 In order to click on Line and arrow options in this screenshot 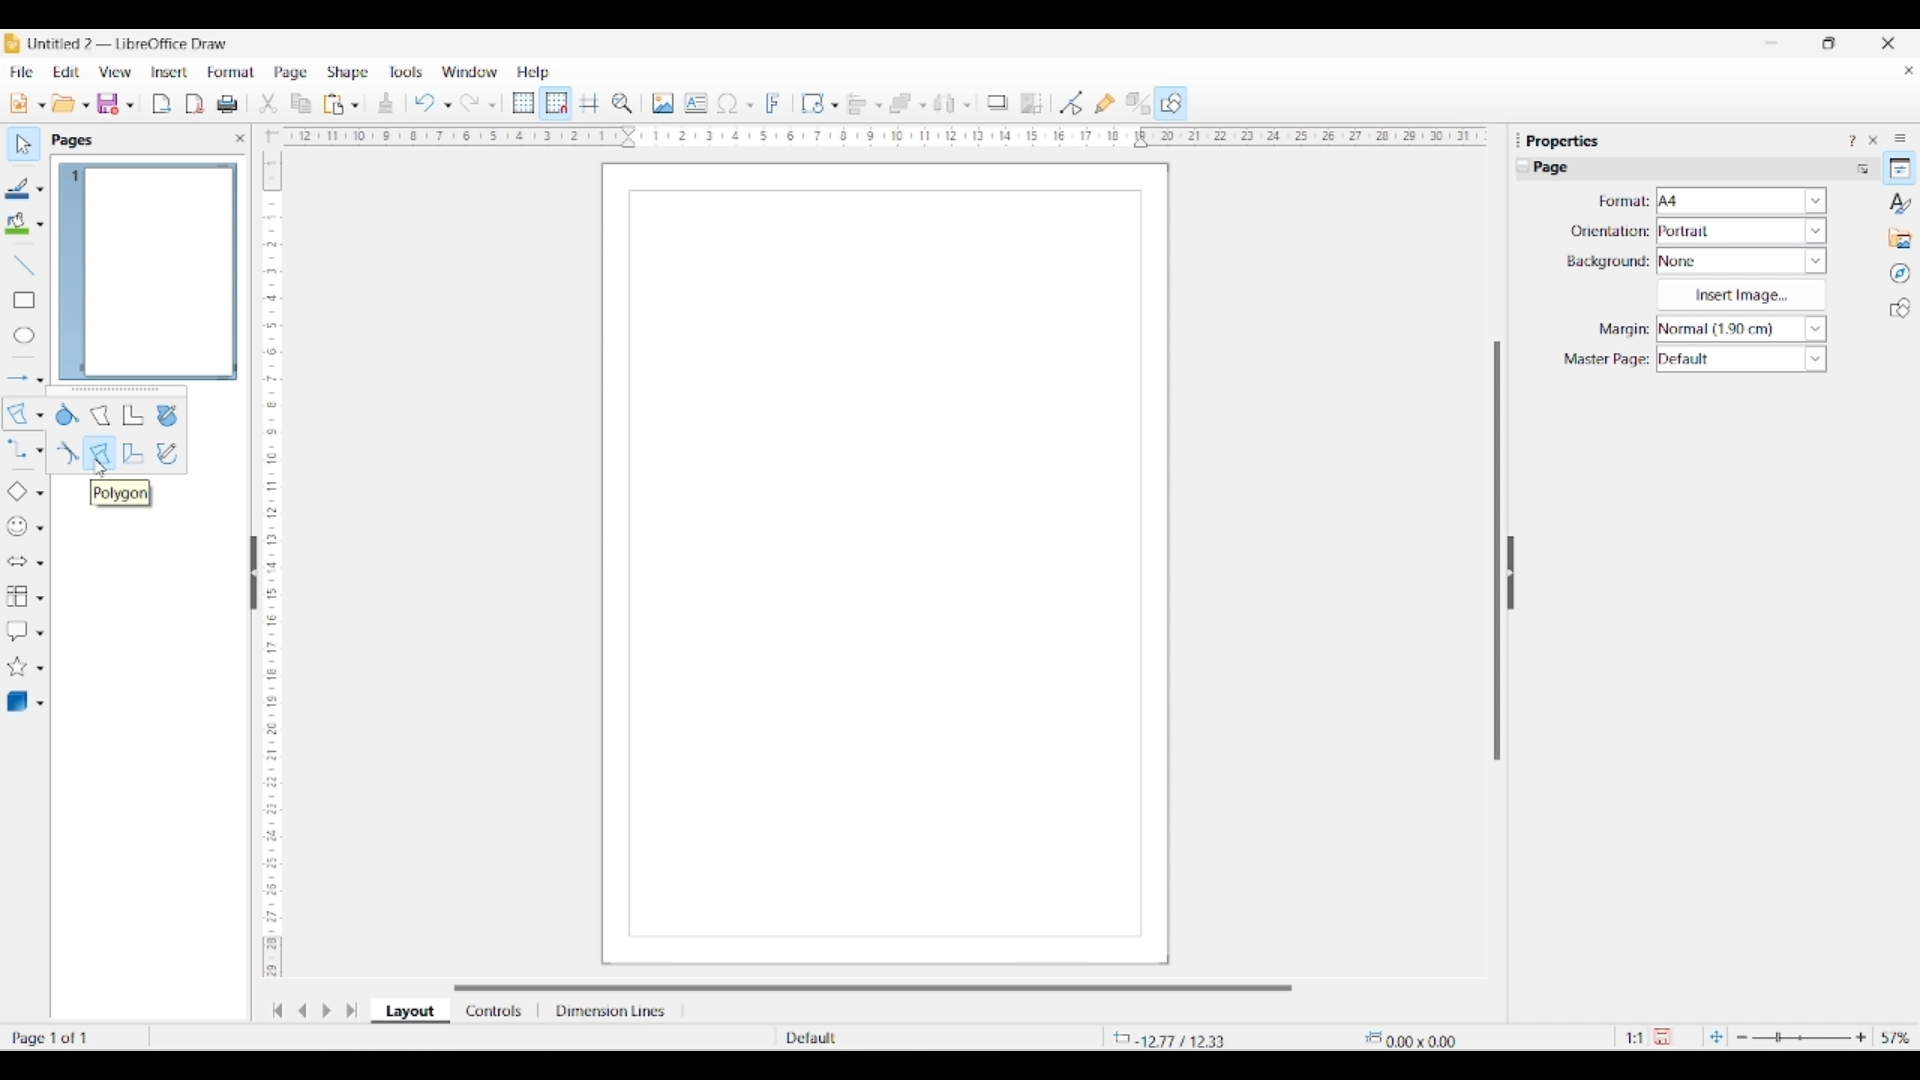, I will do `click(40, 380)`.